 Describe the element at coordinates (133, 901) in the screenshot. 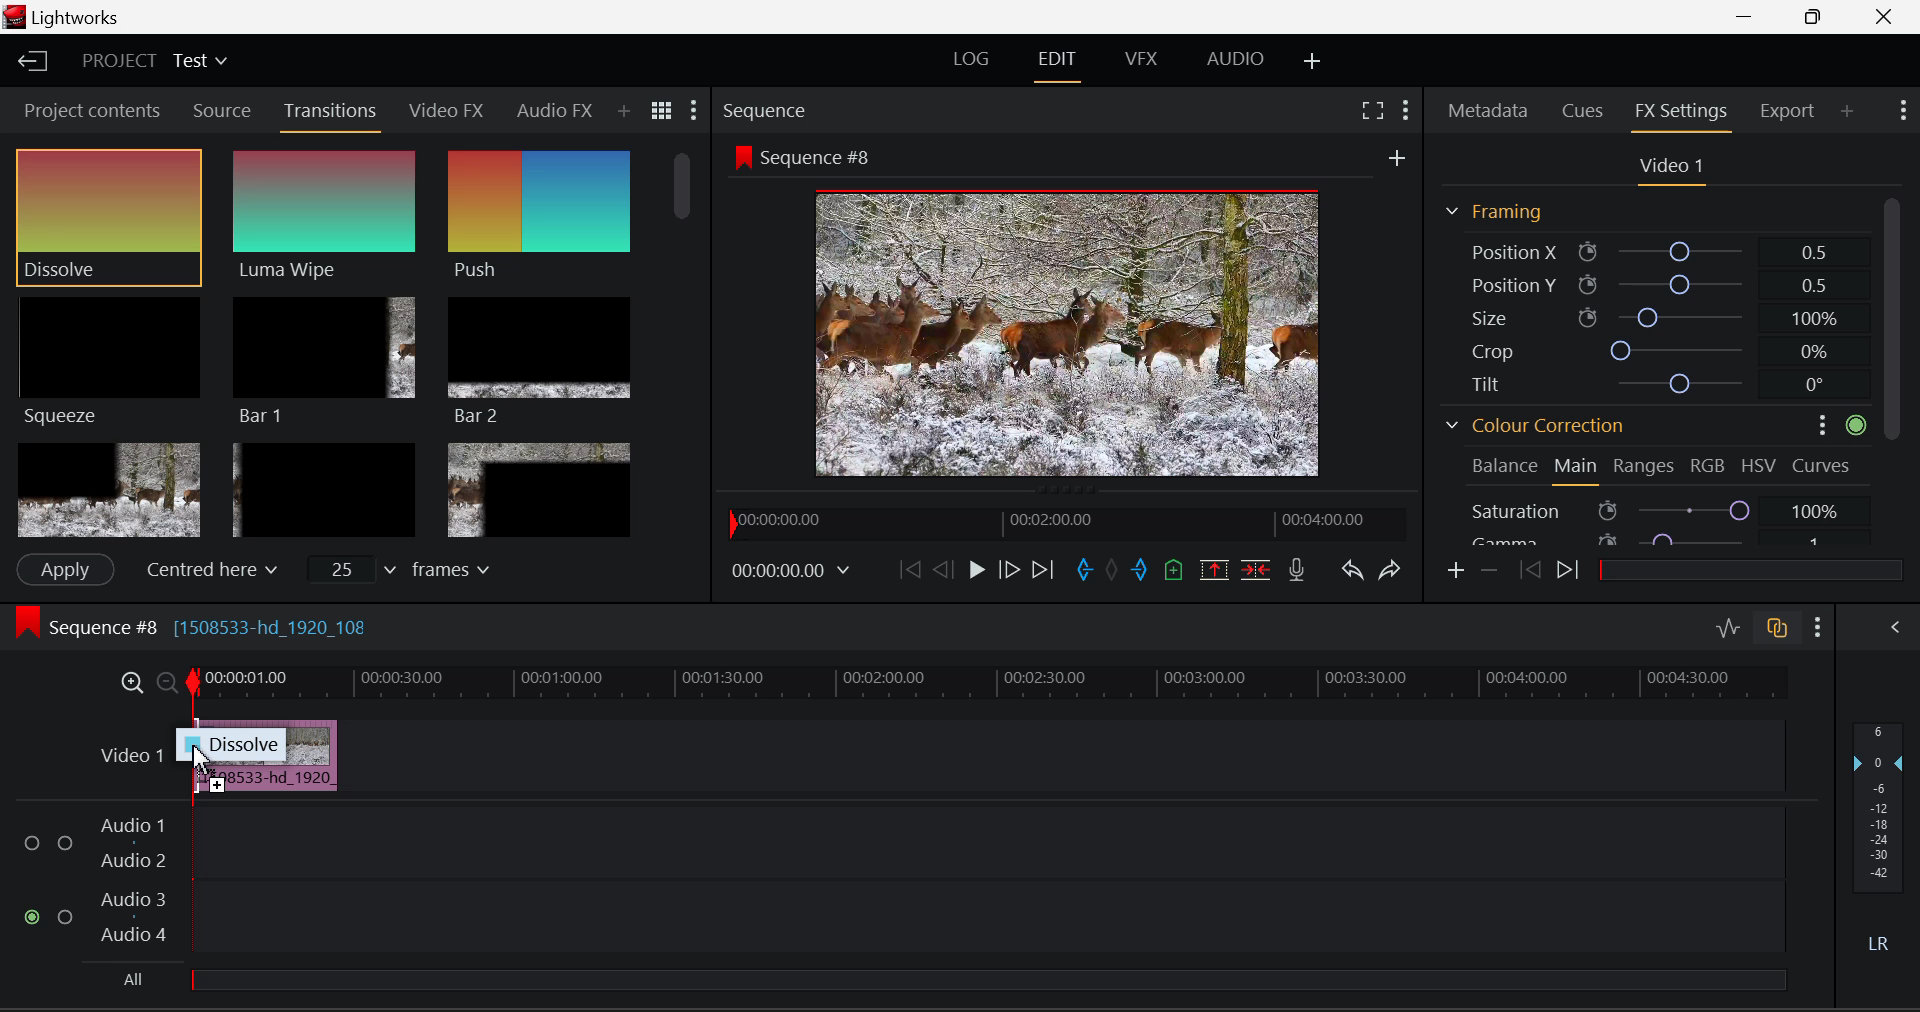

I see `Audio 3` at that location.